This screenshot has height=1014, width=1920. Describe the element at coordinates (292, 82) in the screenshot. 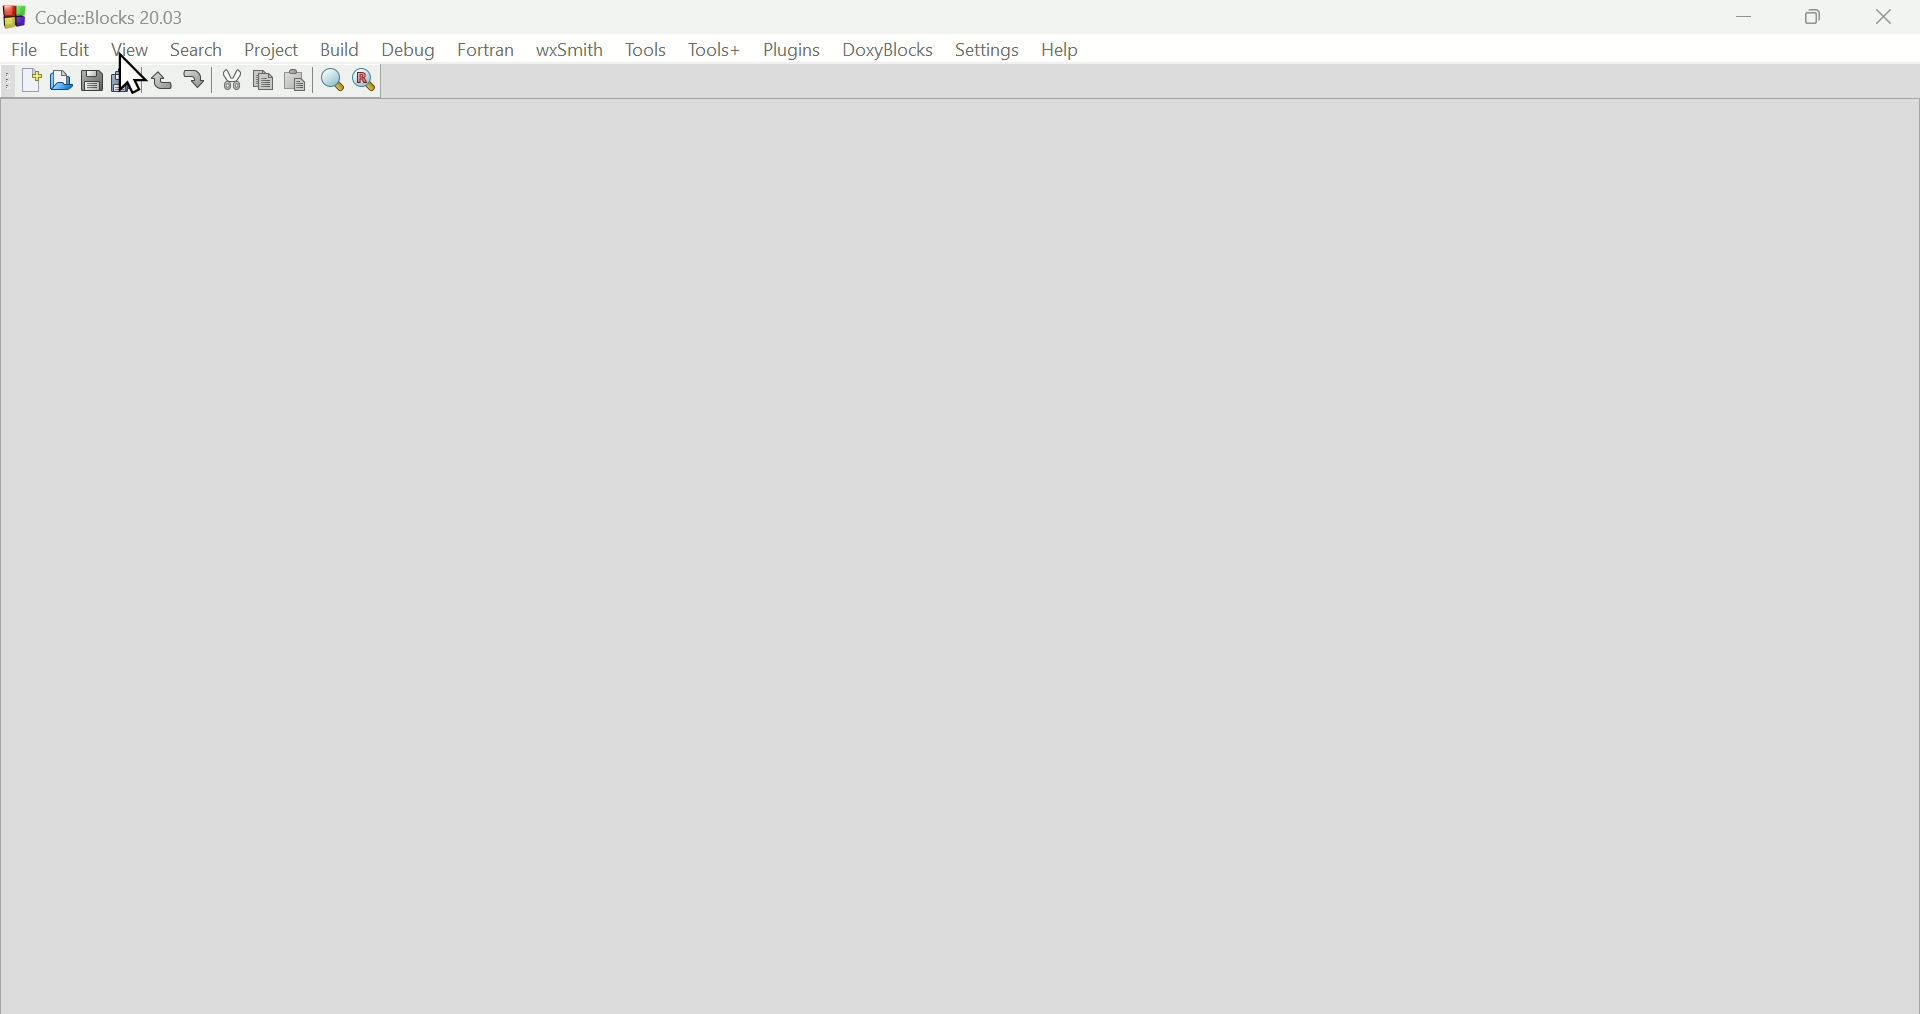

I see `Paste` at that location.